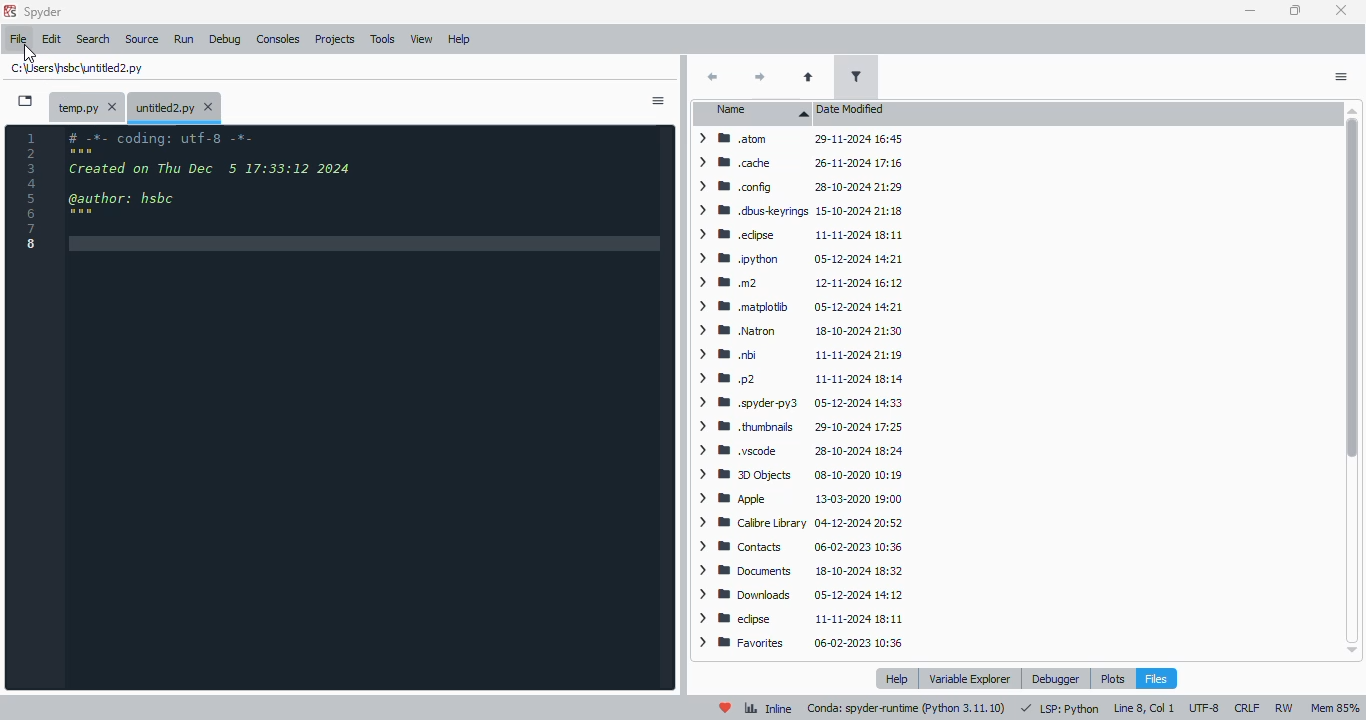  What do you see at coordinates (9, 11) in the screenshot?
I see `logo` at bounding box center [9, 11].